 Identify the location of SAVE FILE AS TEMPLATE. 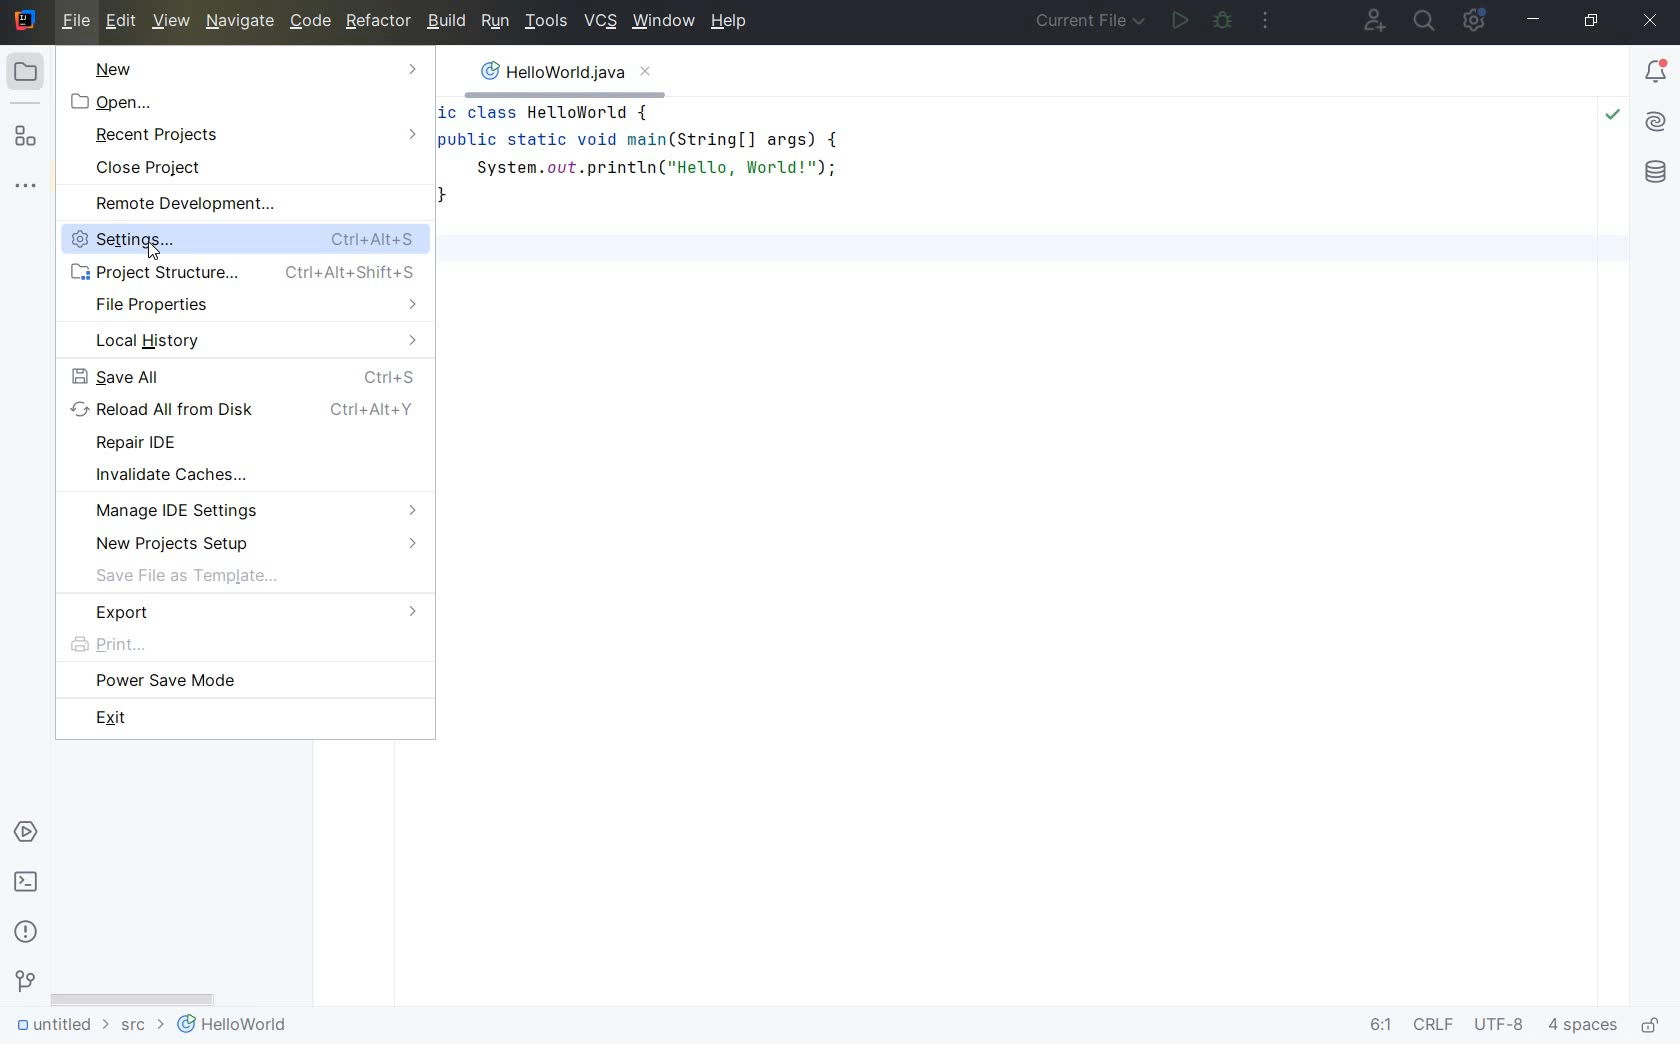
(249, 578).